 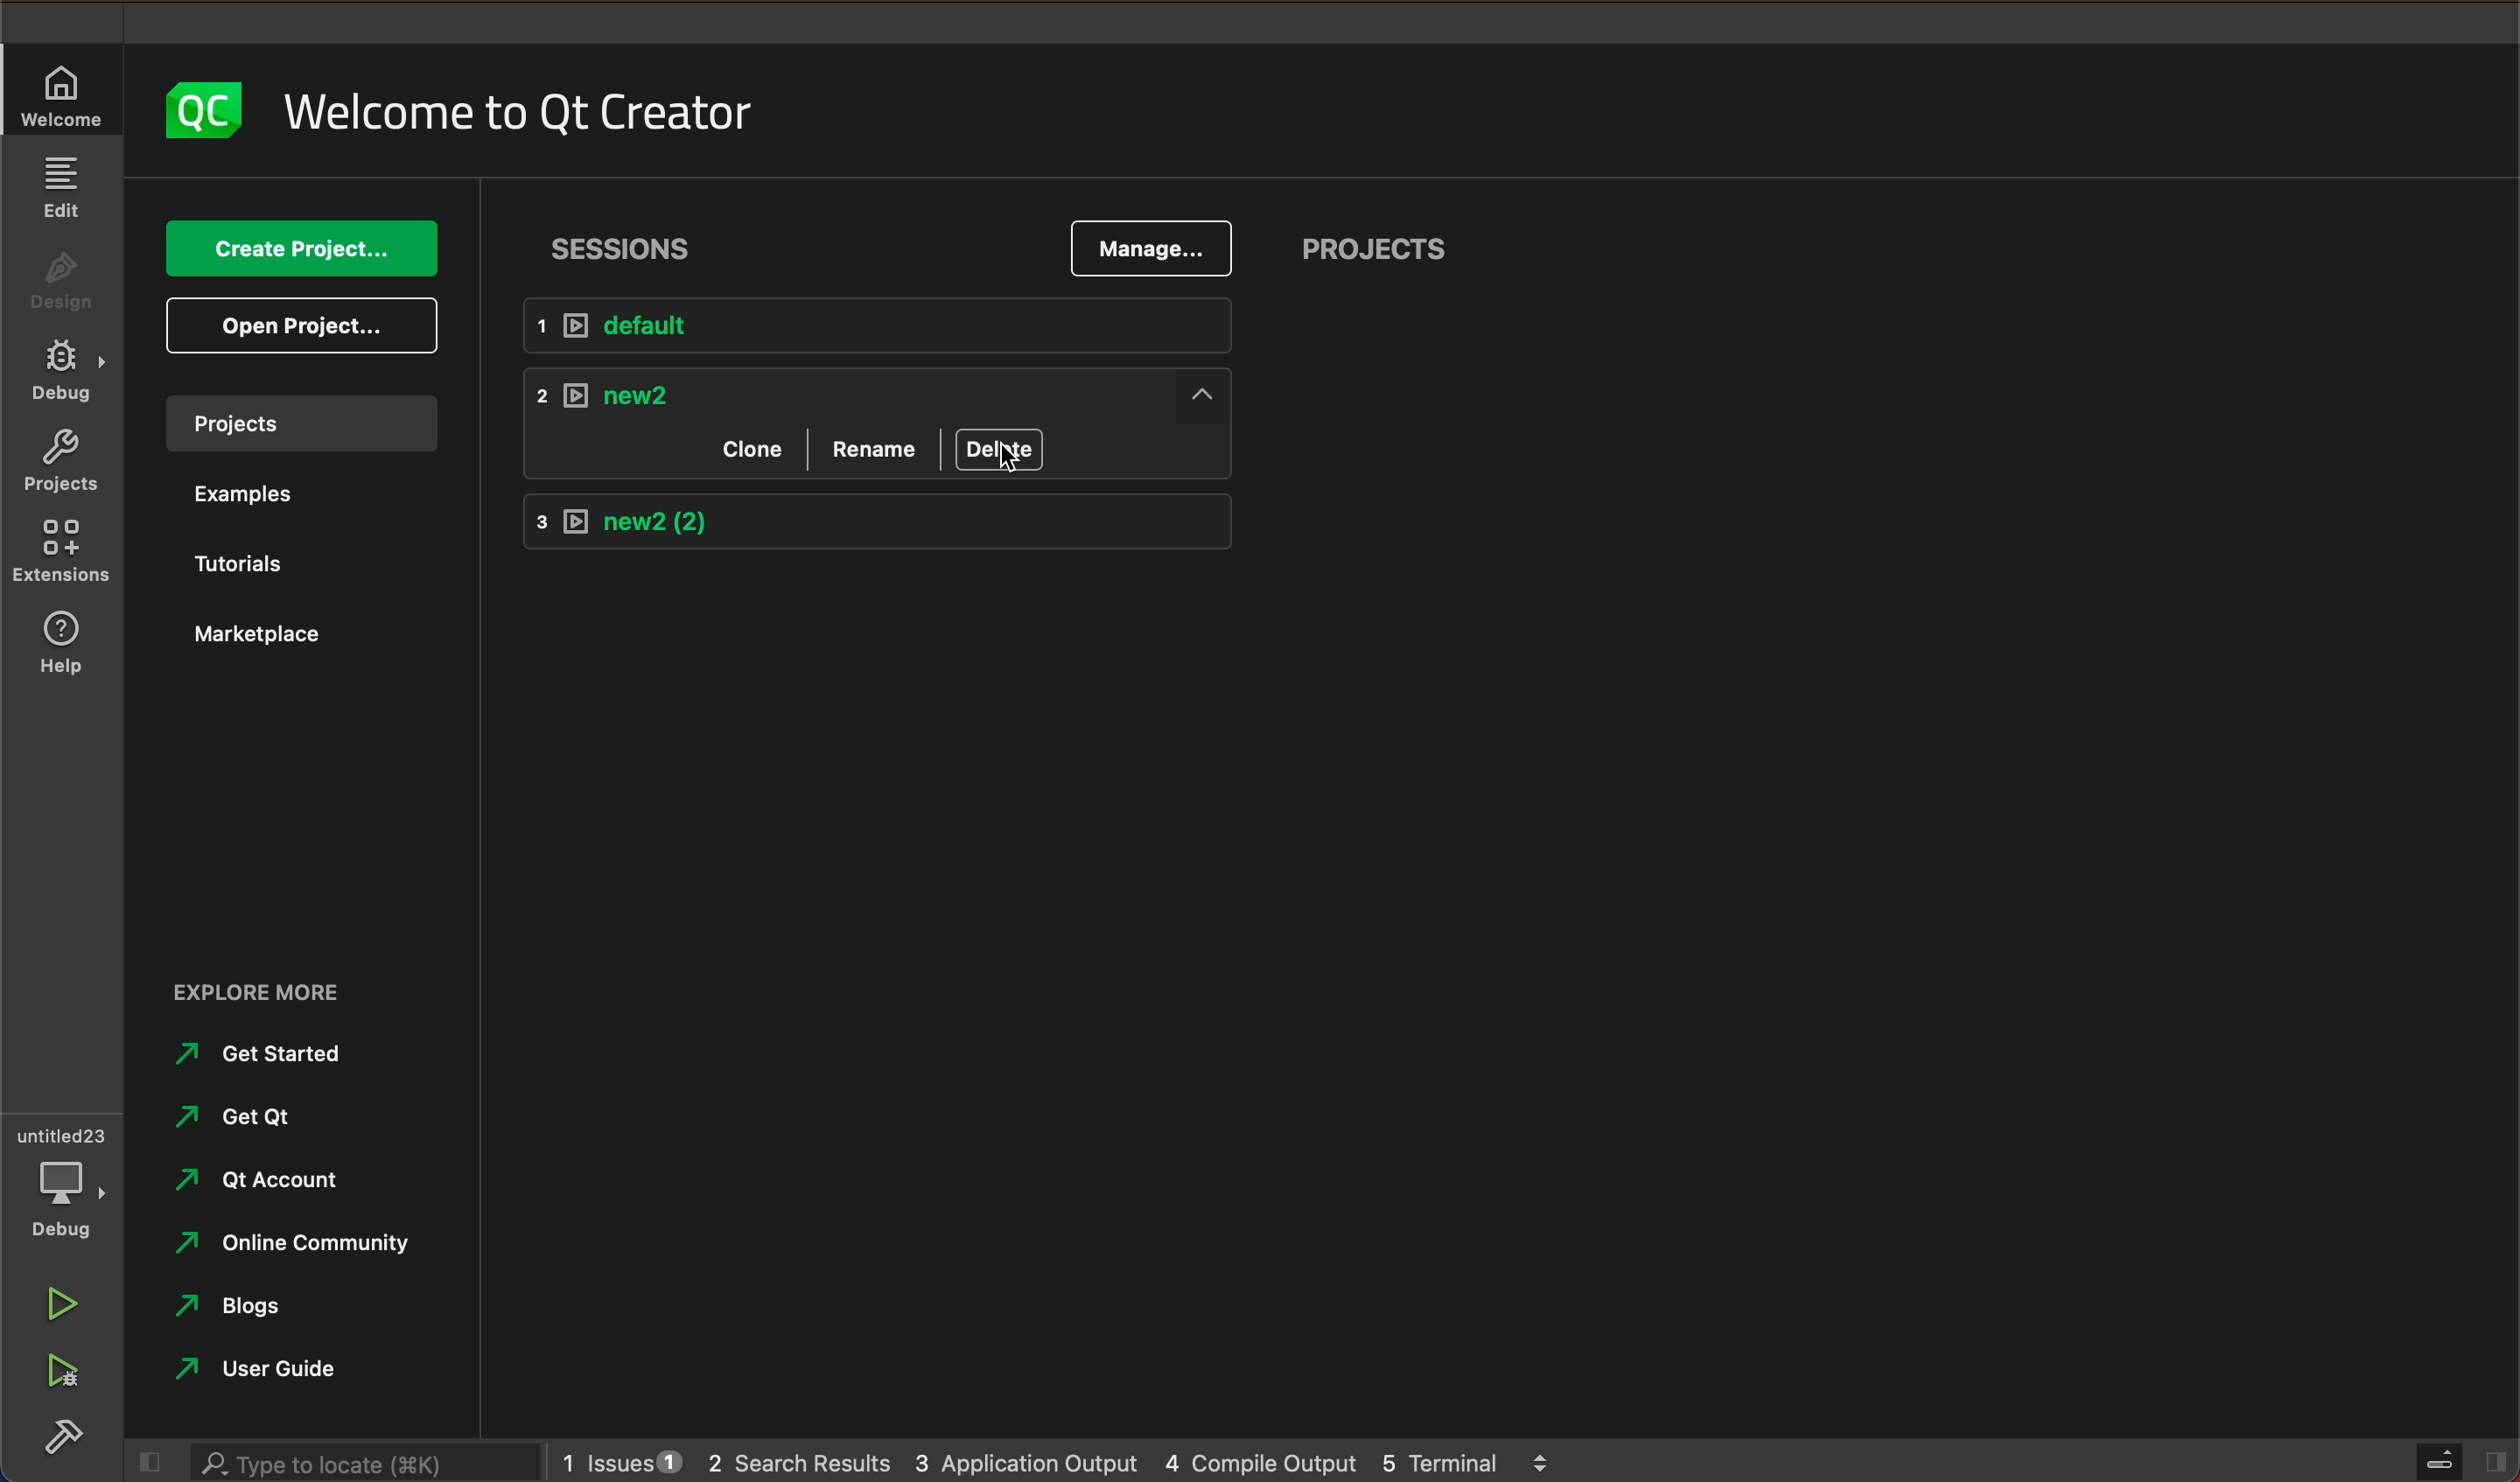 What do you see at coordinates (62, 463) in the screenshot?
I see `projects` at bounding box center [62, 463].